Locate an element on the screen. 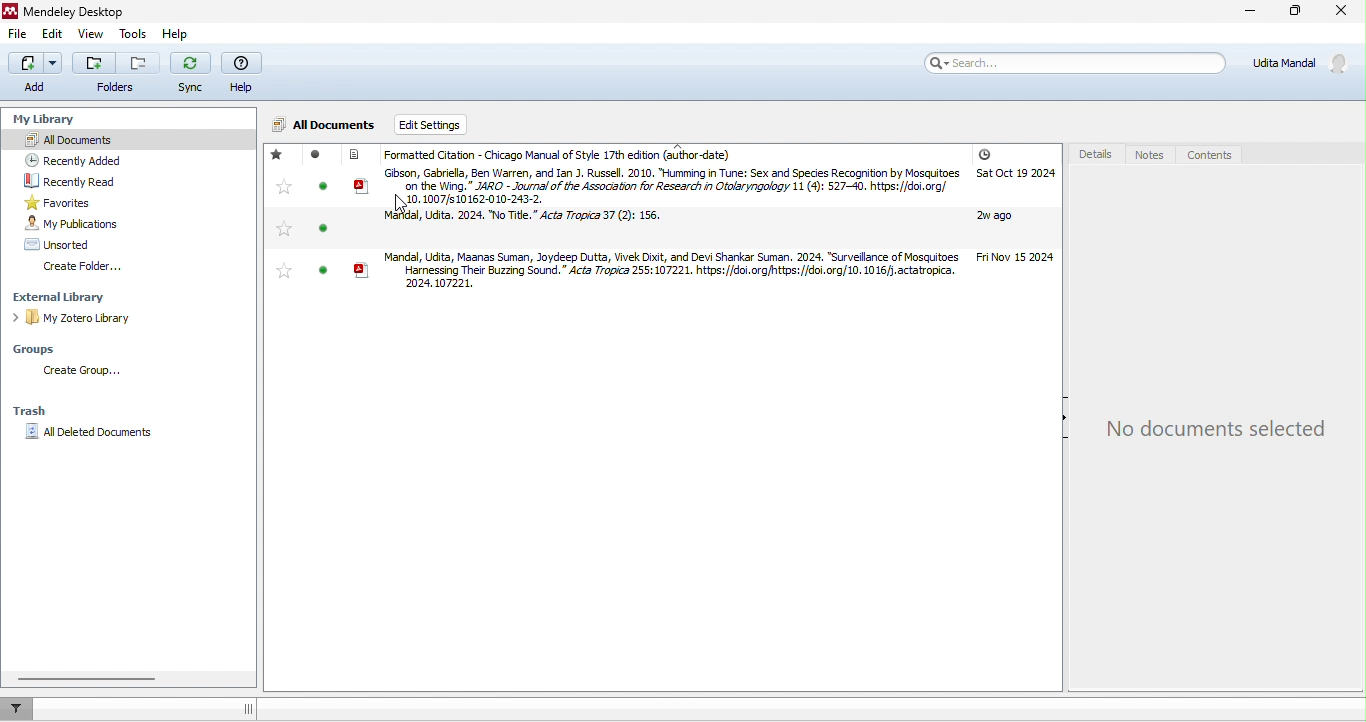  sync is located at coordinates (190, 73).